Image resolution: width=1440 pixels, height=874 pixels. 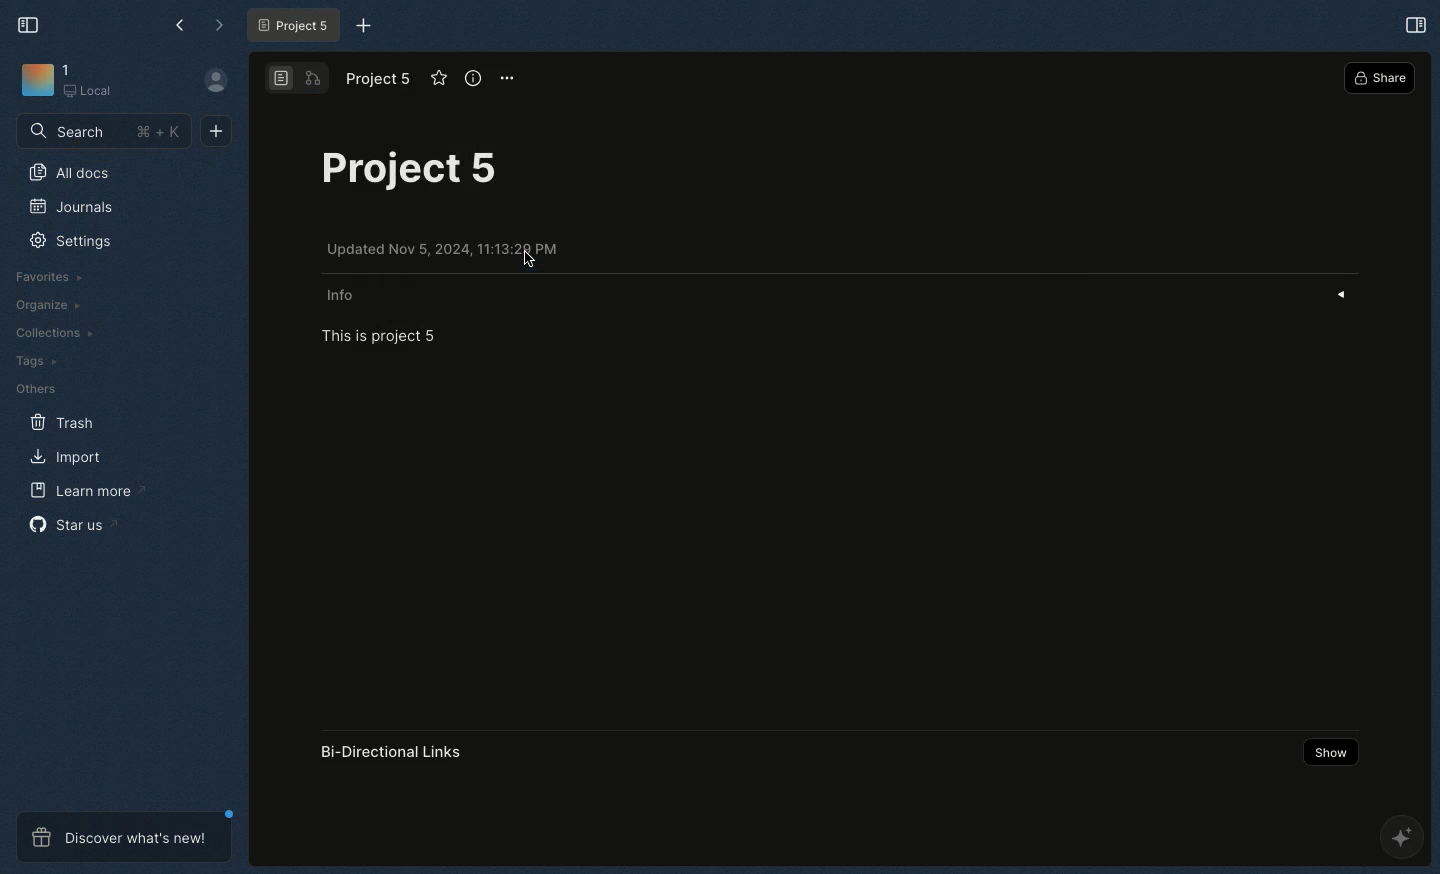 What do you see at coordinates (52, 333) in the screenshot?
I see `Collections` at bounding box center [52, 333].